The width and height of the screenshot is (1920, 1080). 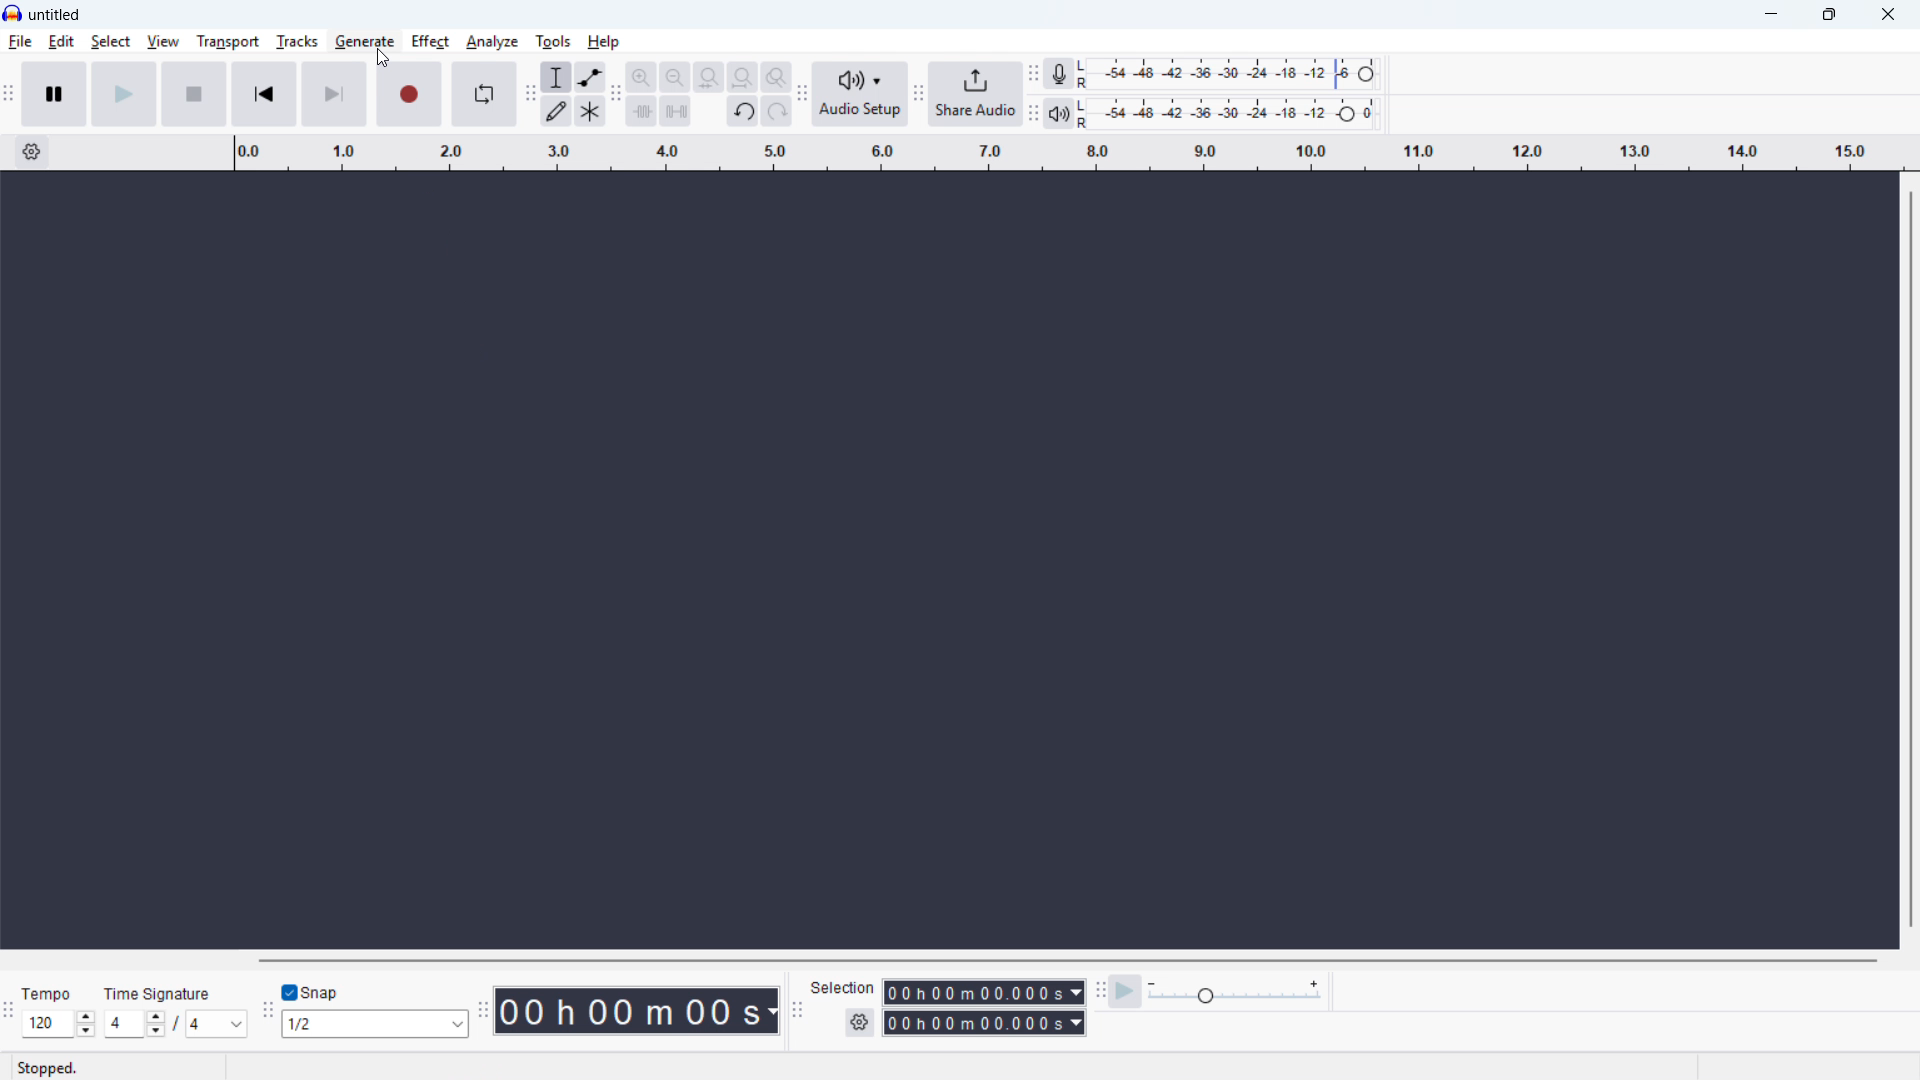 I want to click on Close , so click(x=1886, y=14).